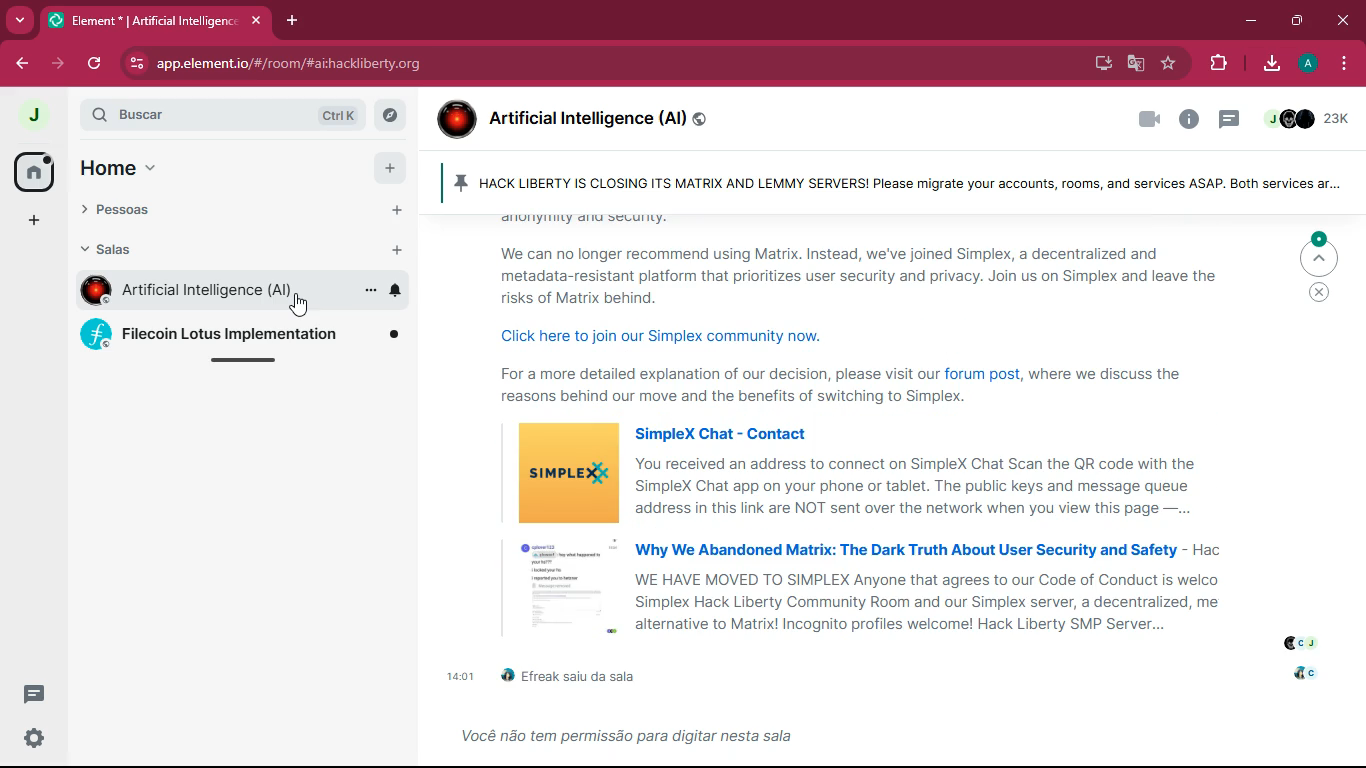 The height and width of the screenshot is (768, 1366). What do you see at coordinates (397, 249) in the screenshot?
I see `add room` at bounding box center [397, 249].